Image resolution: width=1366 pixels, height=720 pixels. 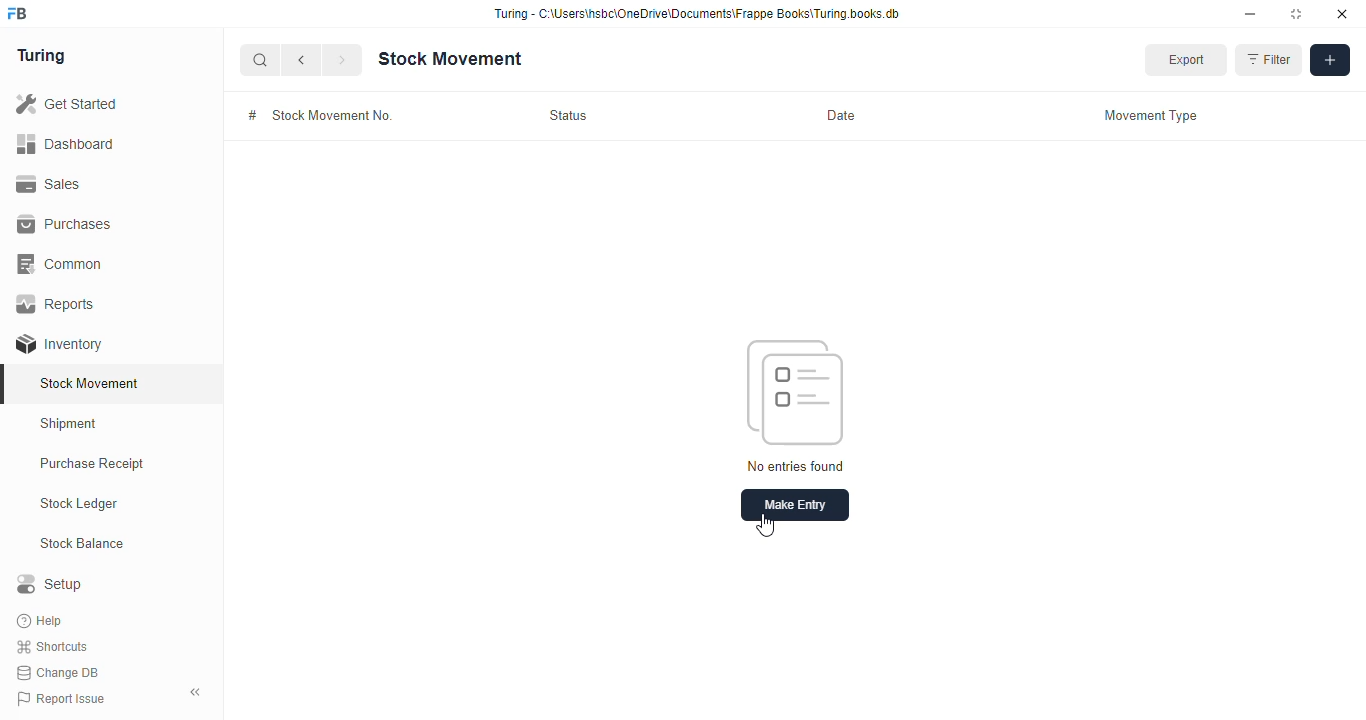 What do you see at coordinates (65, 145) in the screenshot?
I see `dashboard` at bounding box center [65, 145].